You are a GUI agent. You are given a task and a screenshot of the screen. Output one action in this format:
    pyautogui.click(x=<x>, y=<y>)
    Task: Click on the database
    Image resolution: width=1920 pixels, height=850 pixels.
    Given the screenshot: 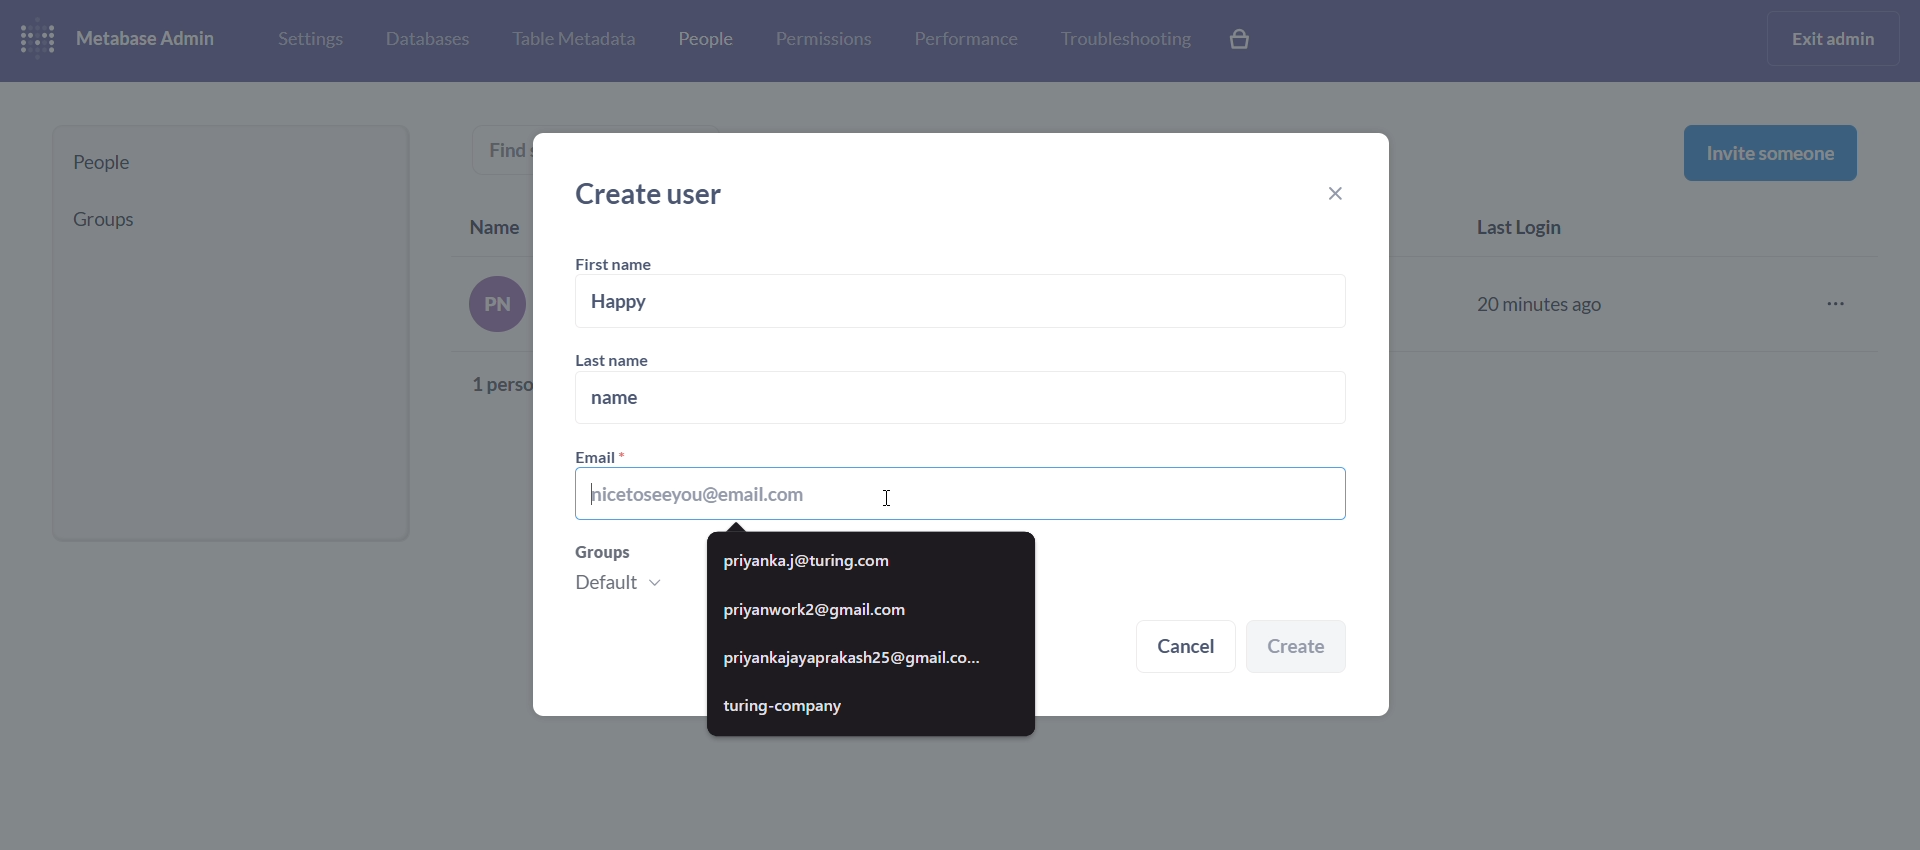 What is the action you would take?
    pyautogui.click(x=424, y=41)
    